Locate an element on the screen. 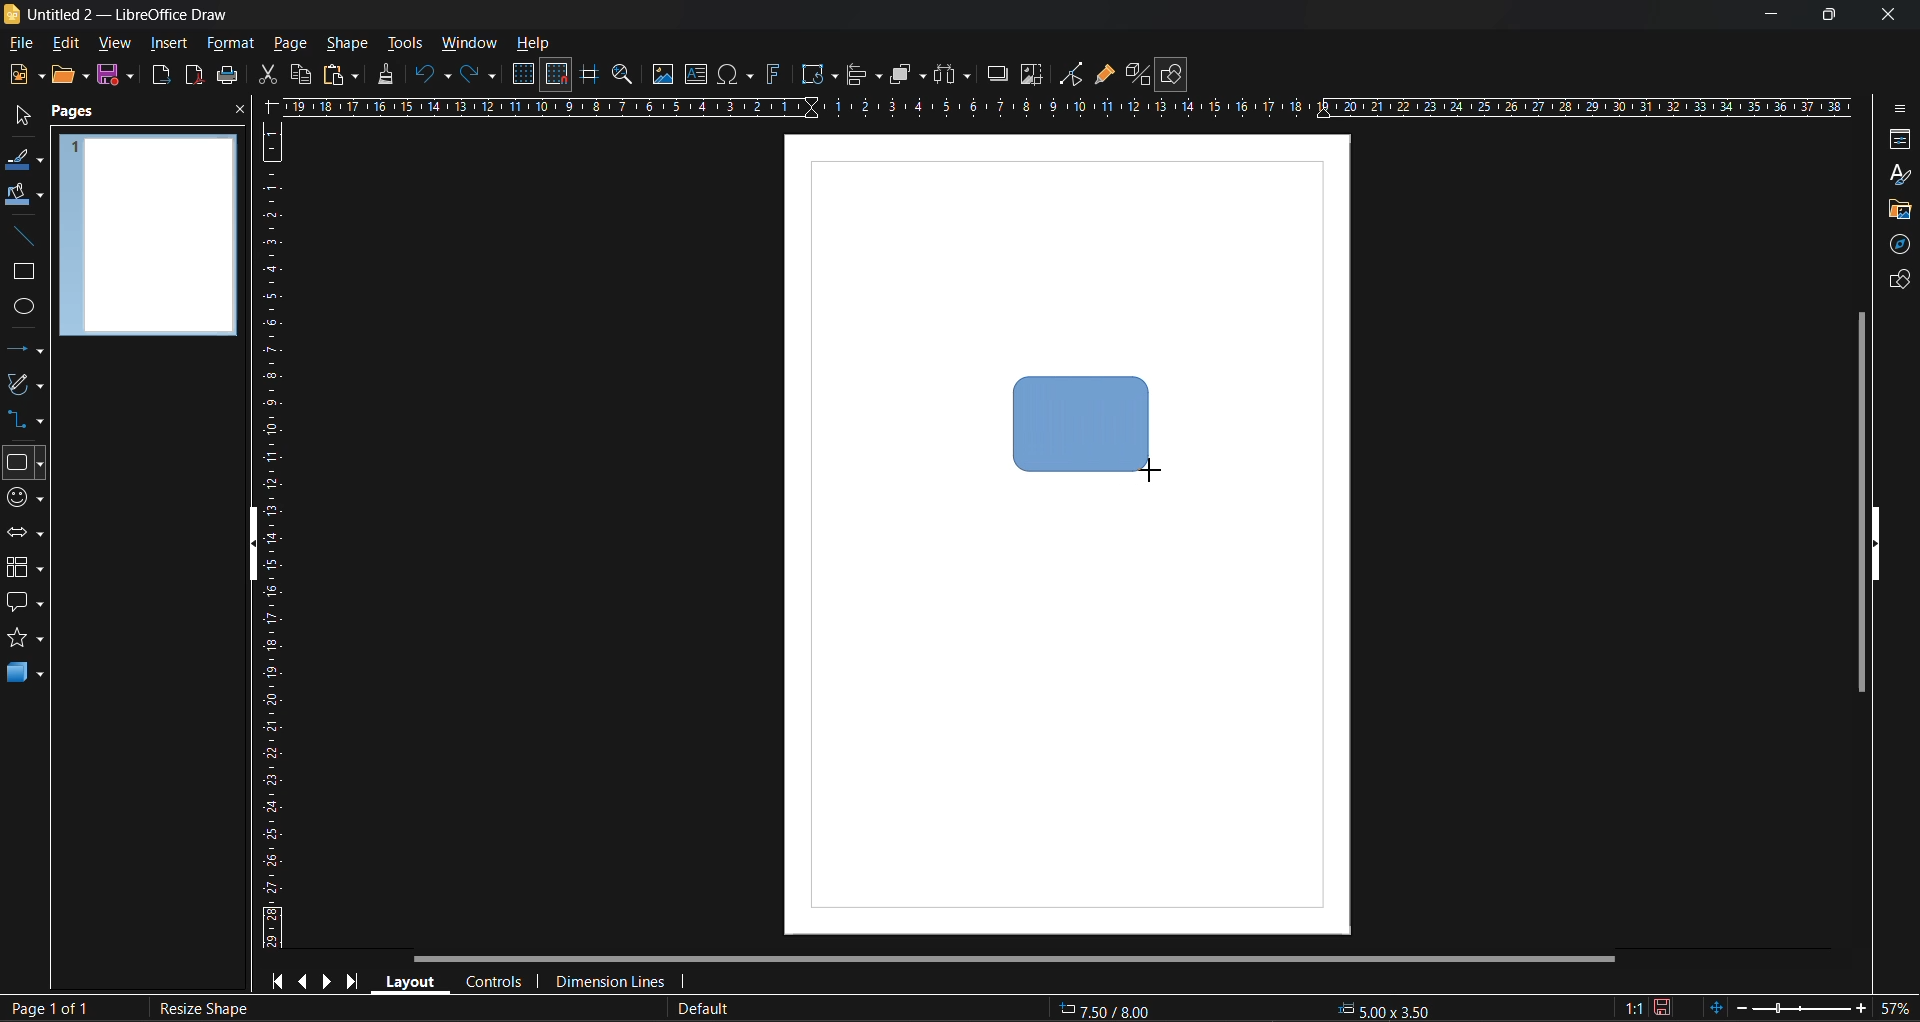 The width and height of the screenshot is (1920, 1022). copy is located at coordinates (300, 75).